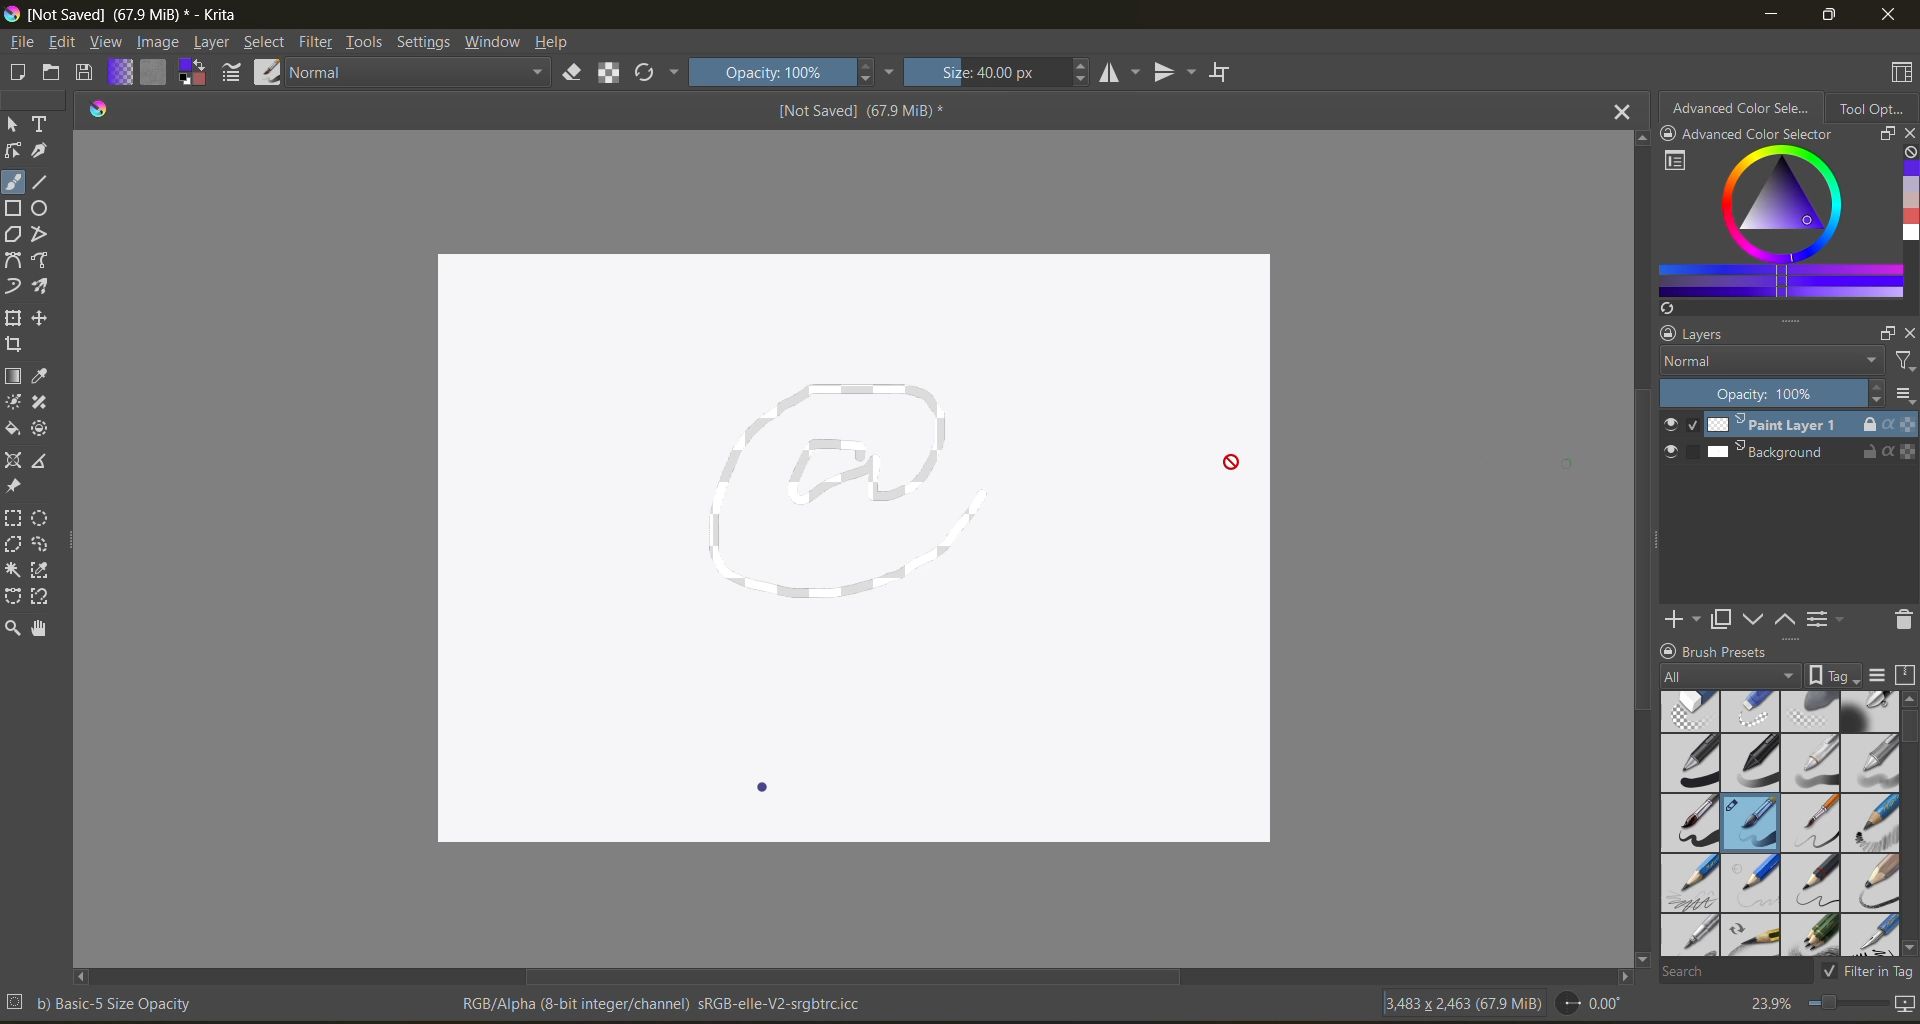 The height and width of the screenshot is (1024, 1920). What do you see at coordinates (1624, 979) in the screenshot?
I see `scroll left` at bounding box center [1624, 979].